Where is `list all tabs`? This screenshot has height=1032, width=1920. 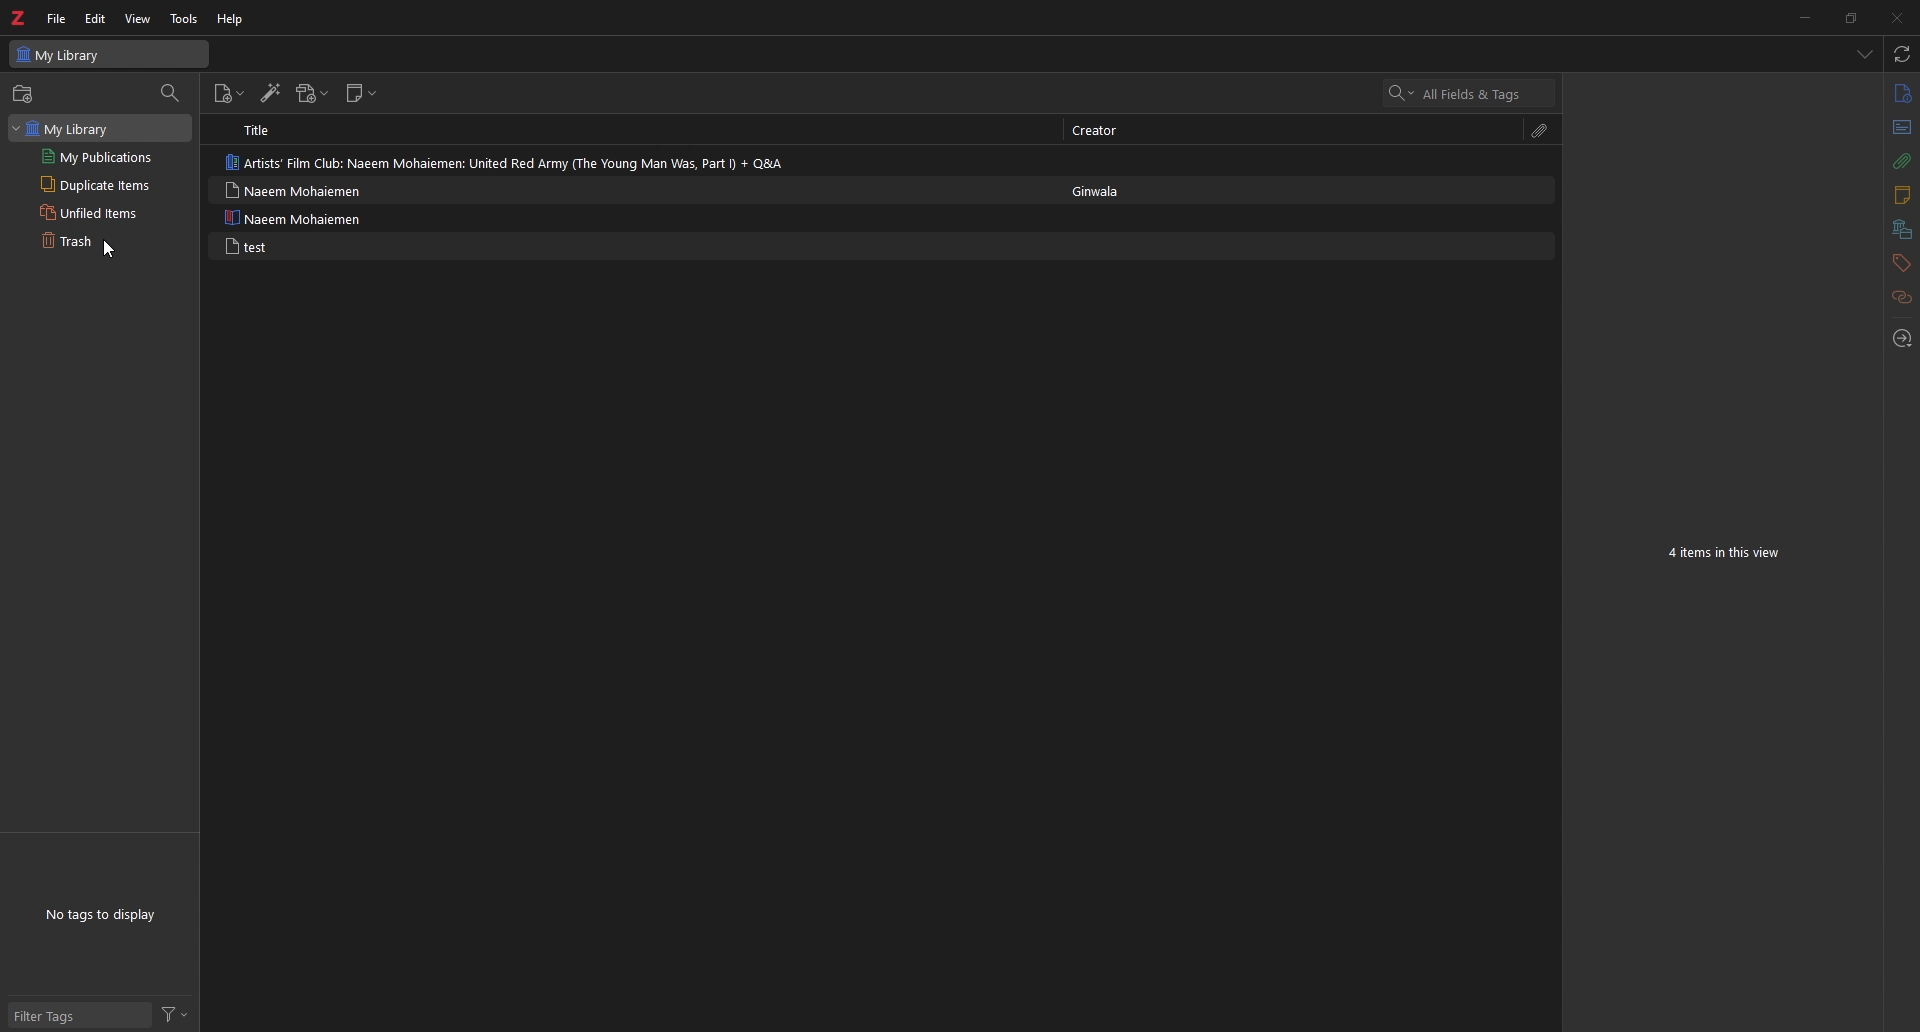 list all tabs is located at coordinates (1862, 54).